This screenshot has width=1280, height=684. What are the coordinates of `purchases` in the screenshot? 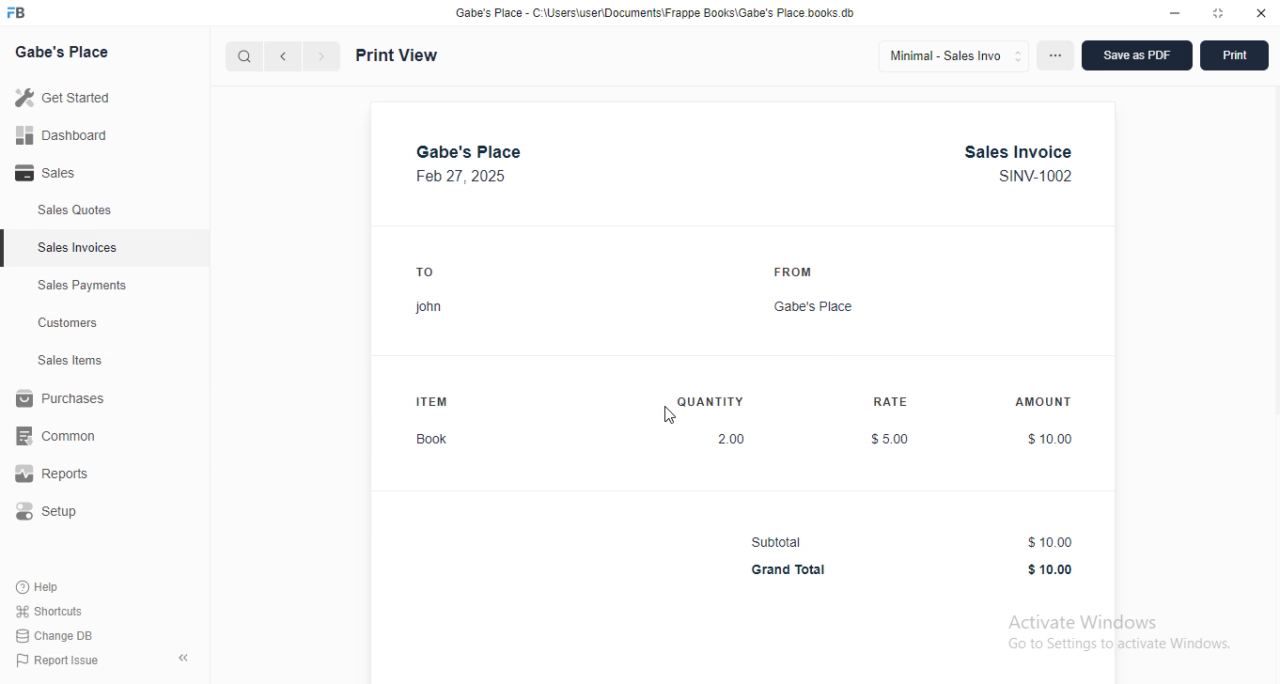 It's located at (62, 398).